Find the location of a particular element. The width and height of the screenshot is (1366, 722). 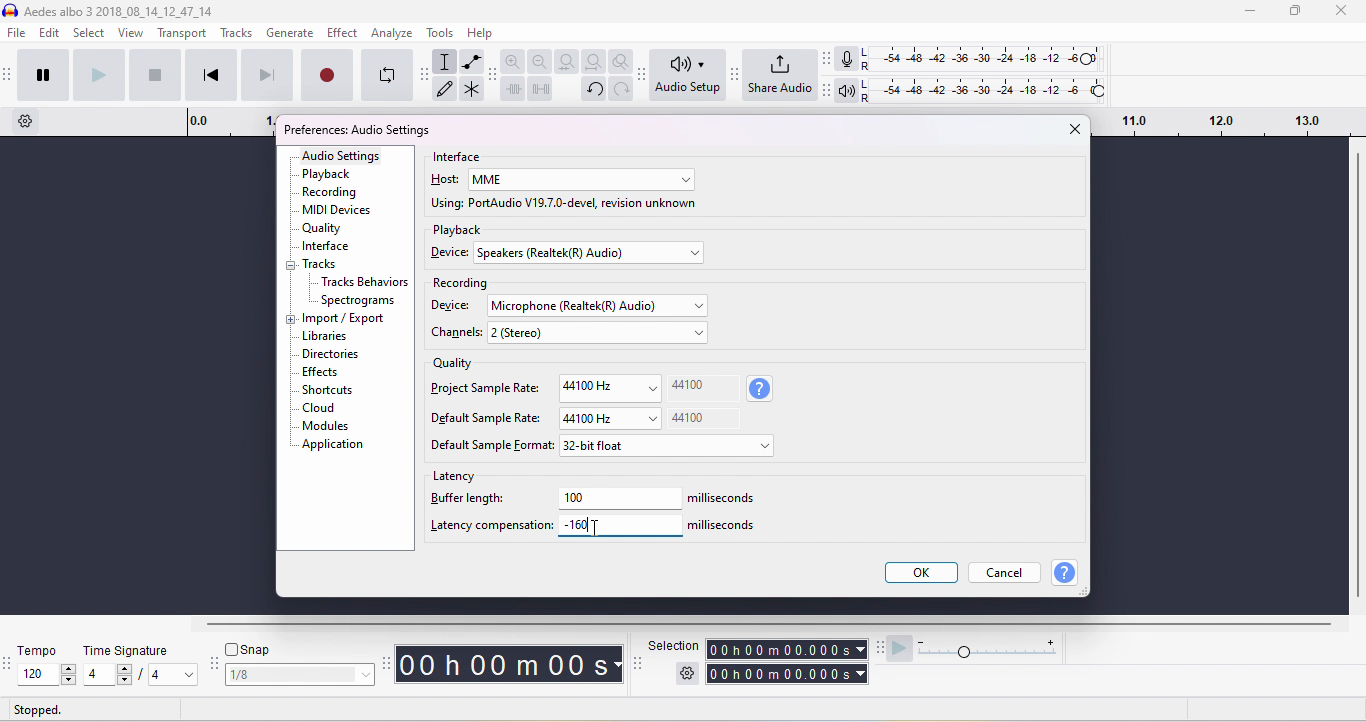

timeline options is located at coordinates (26, 121).